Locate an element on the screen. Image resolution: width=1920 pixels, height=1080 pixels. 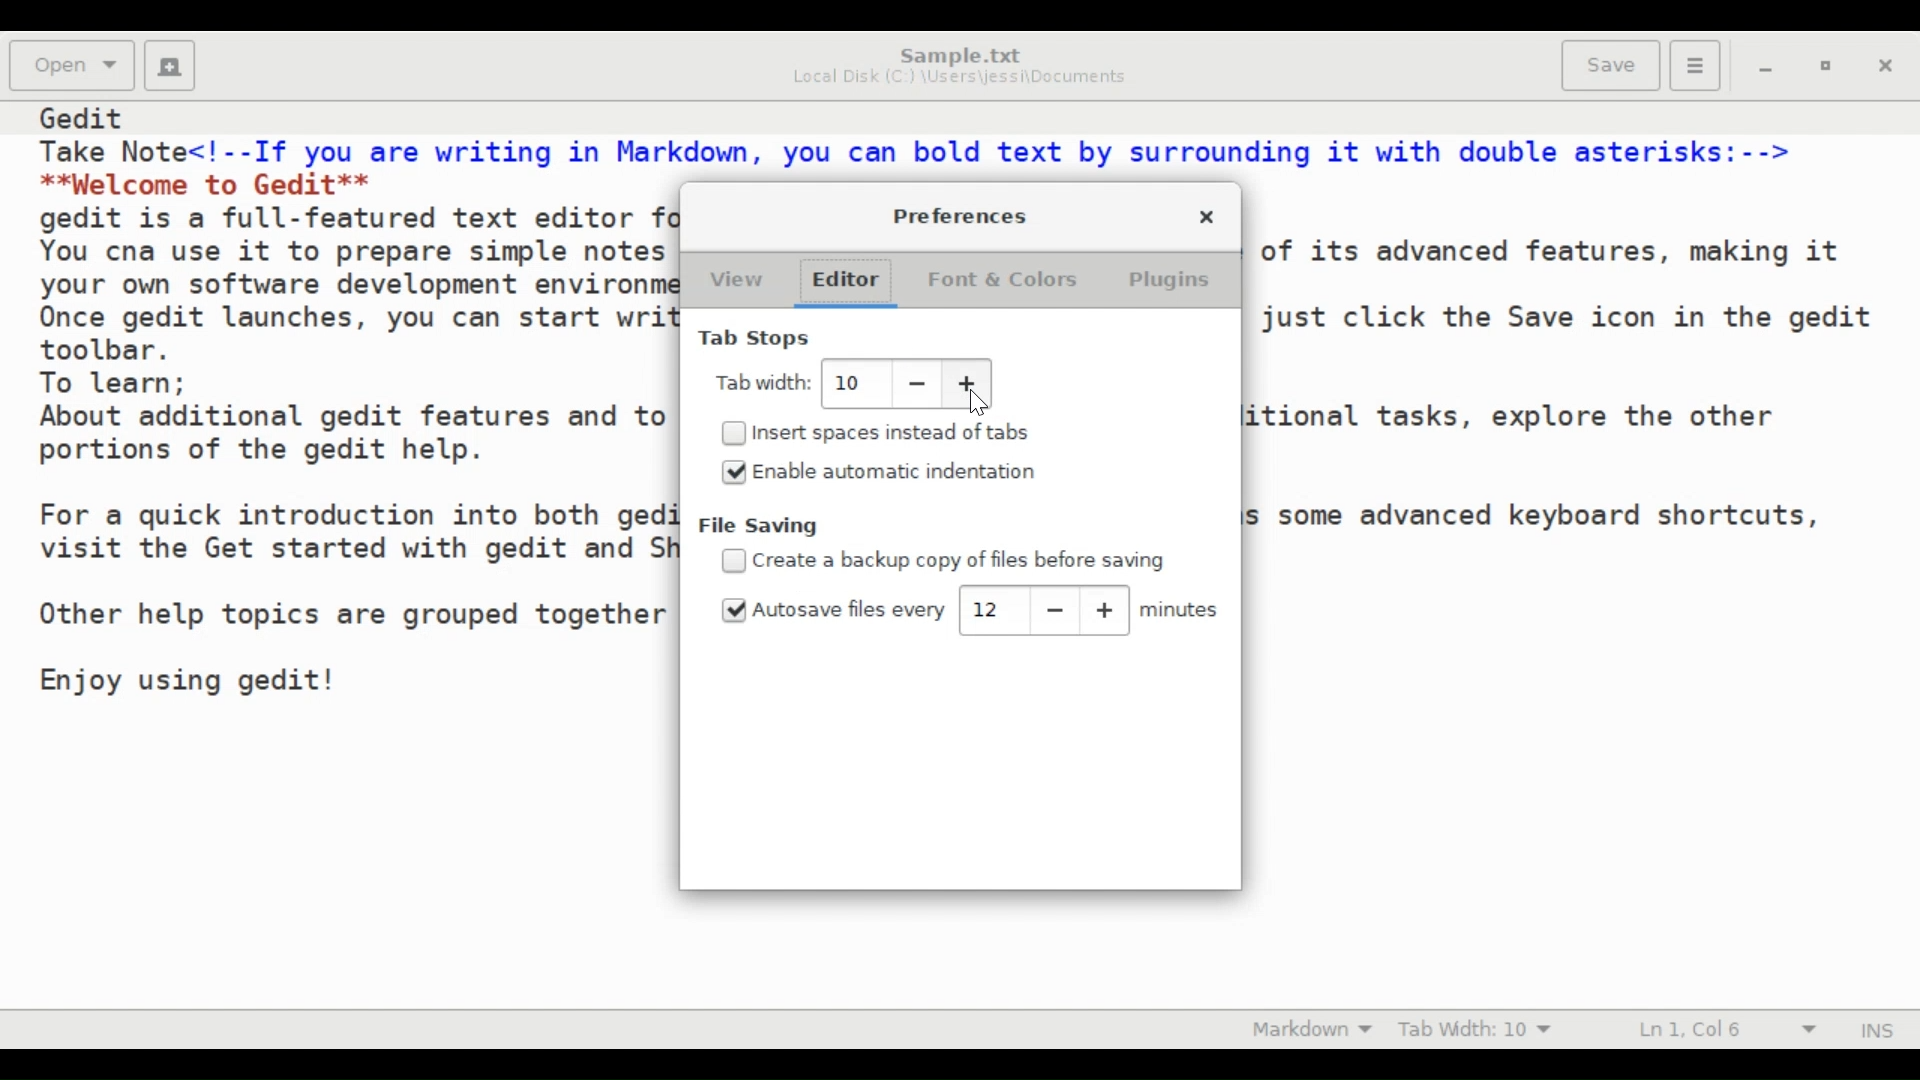
Close is located at coordinates (1889, 69).